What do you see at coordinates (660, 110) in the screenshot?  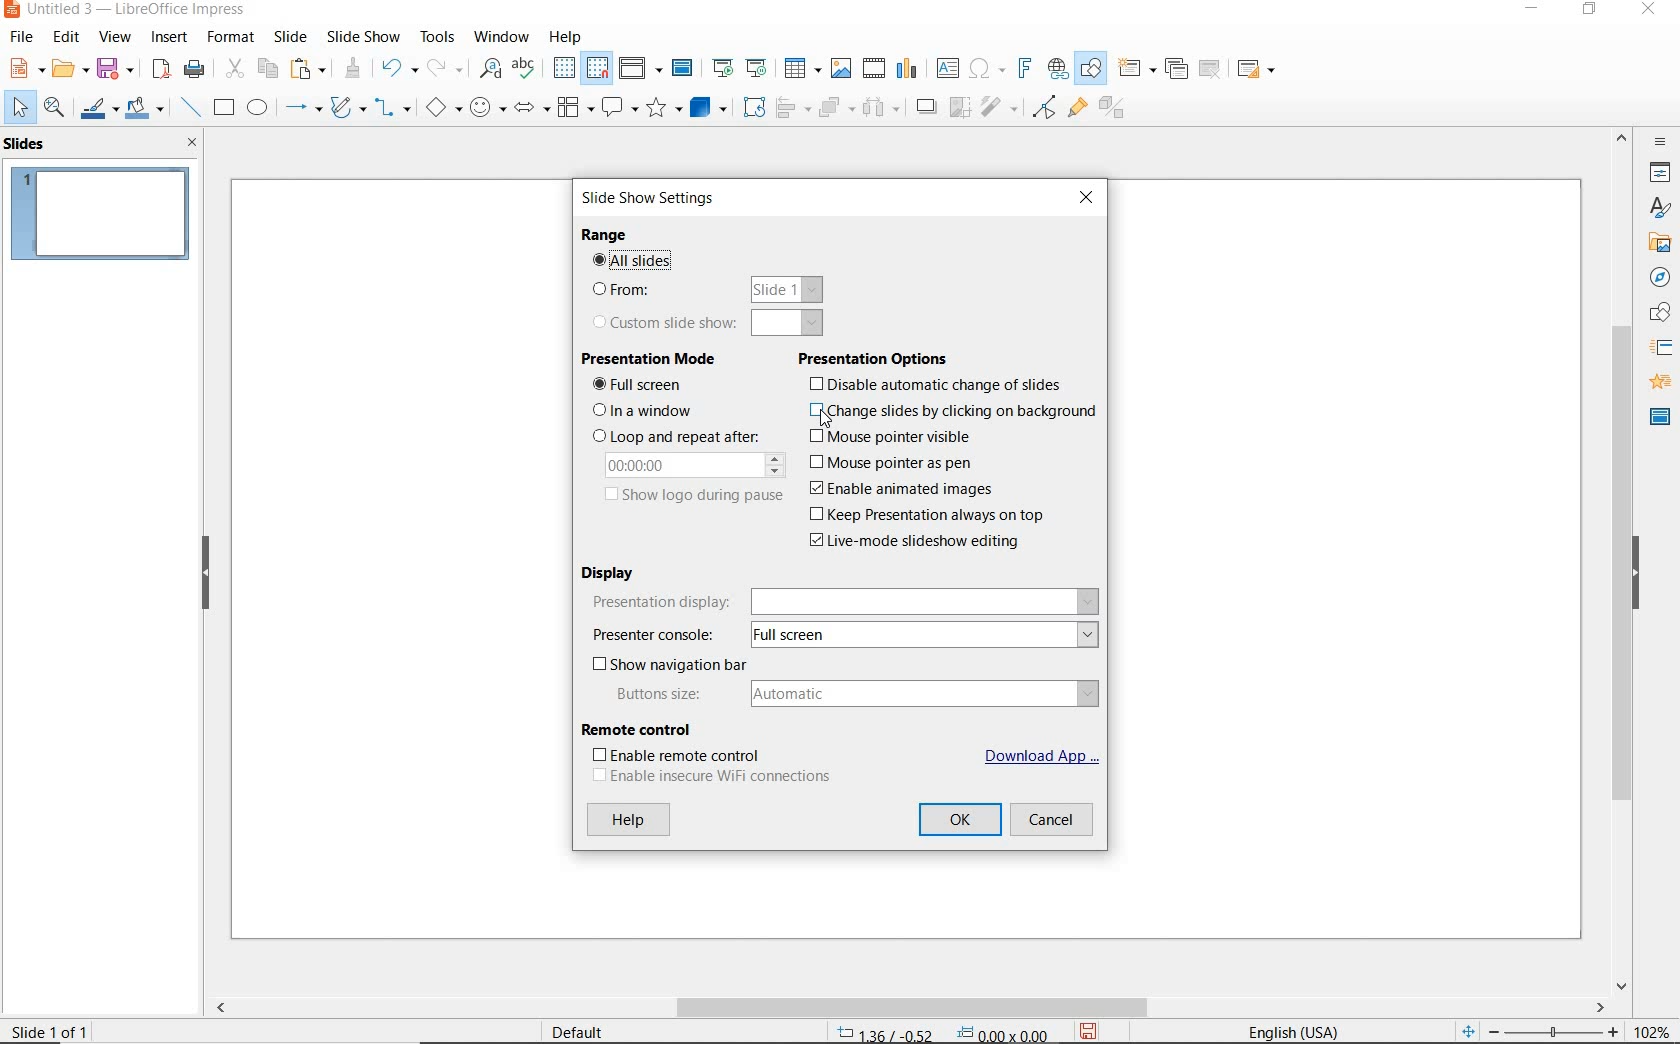 I see `STARS AND BANNERS` at bounding box center [660, 110].